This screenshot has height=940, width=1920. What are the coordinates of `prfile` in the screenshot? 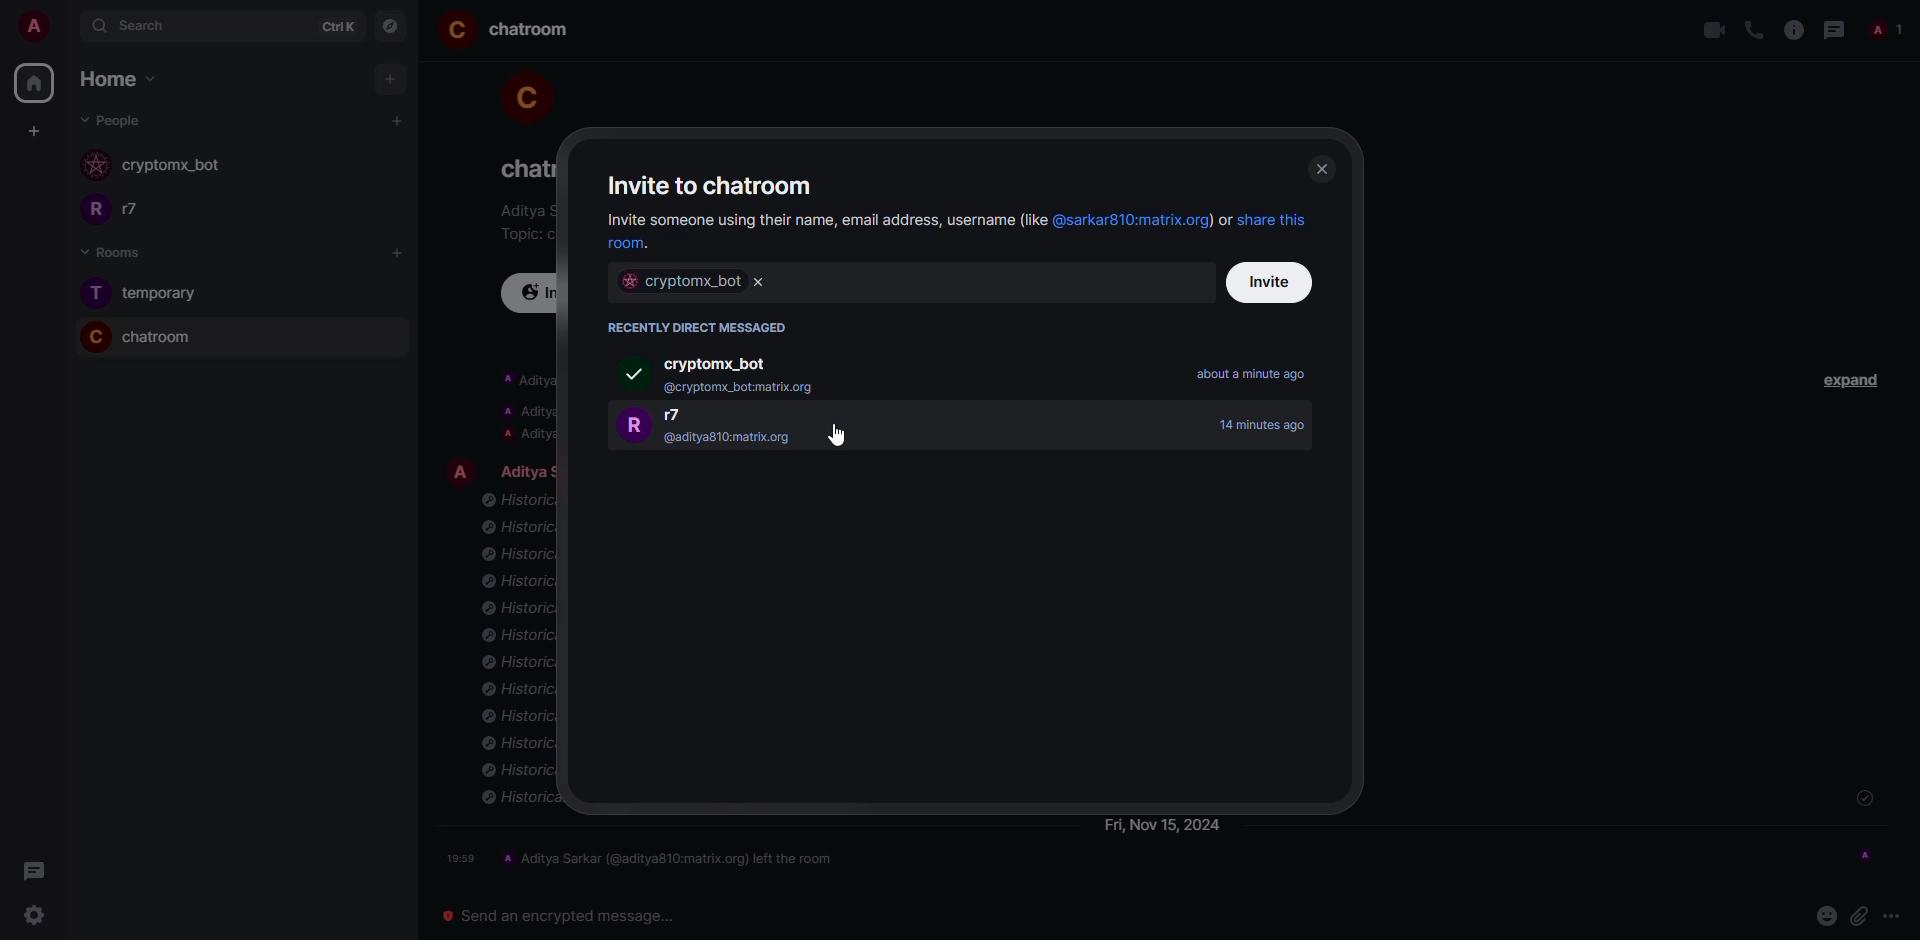 It's located at (633, 426).